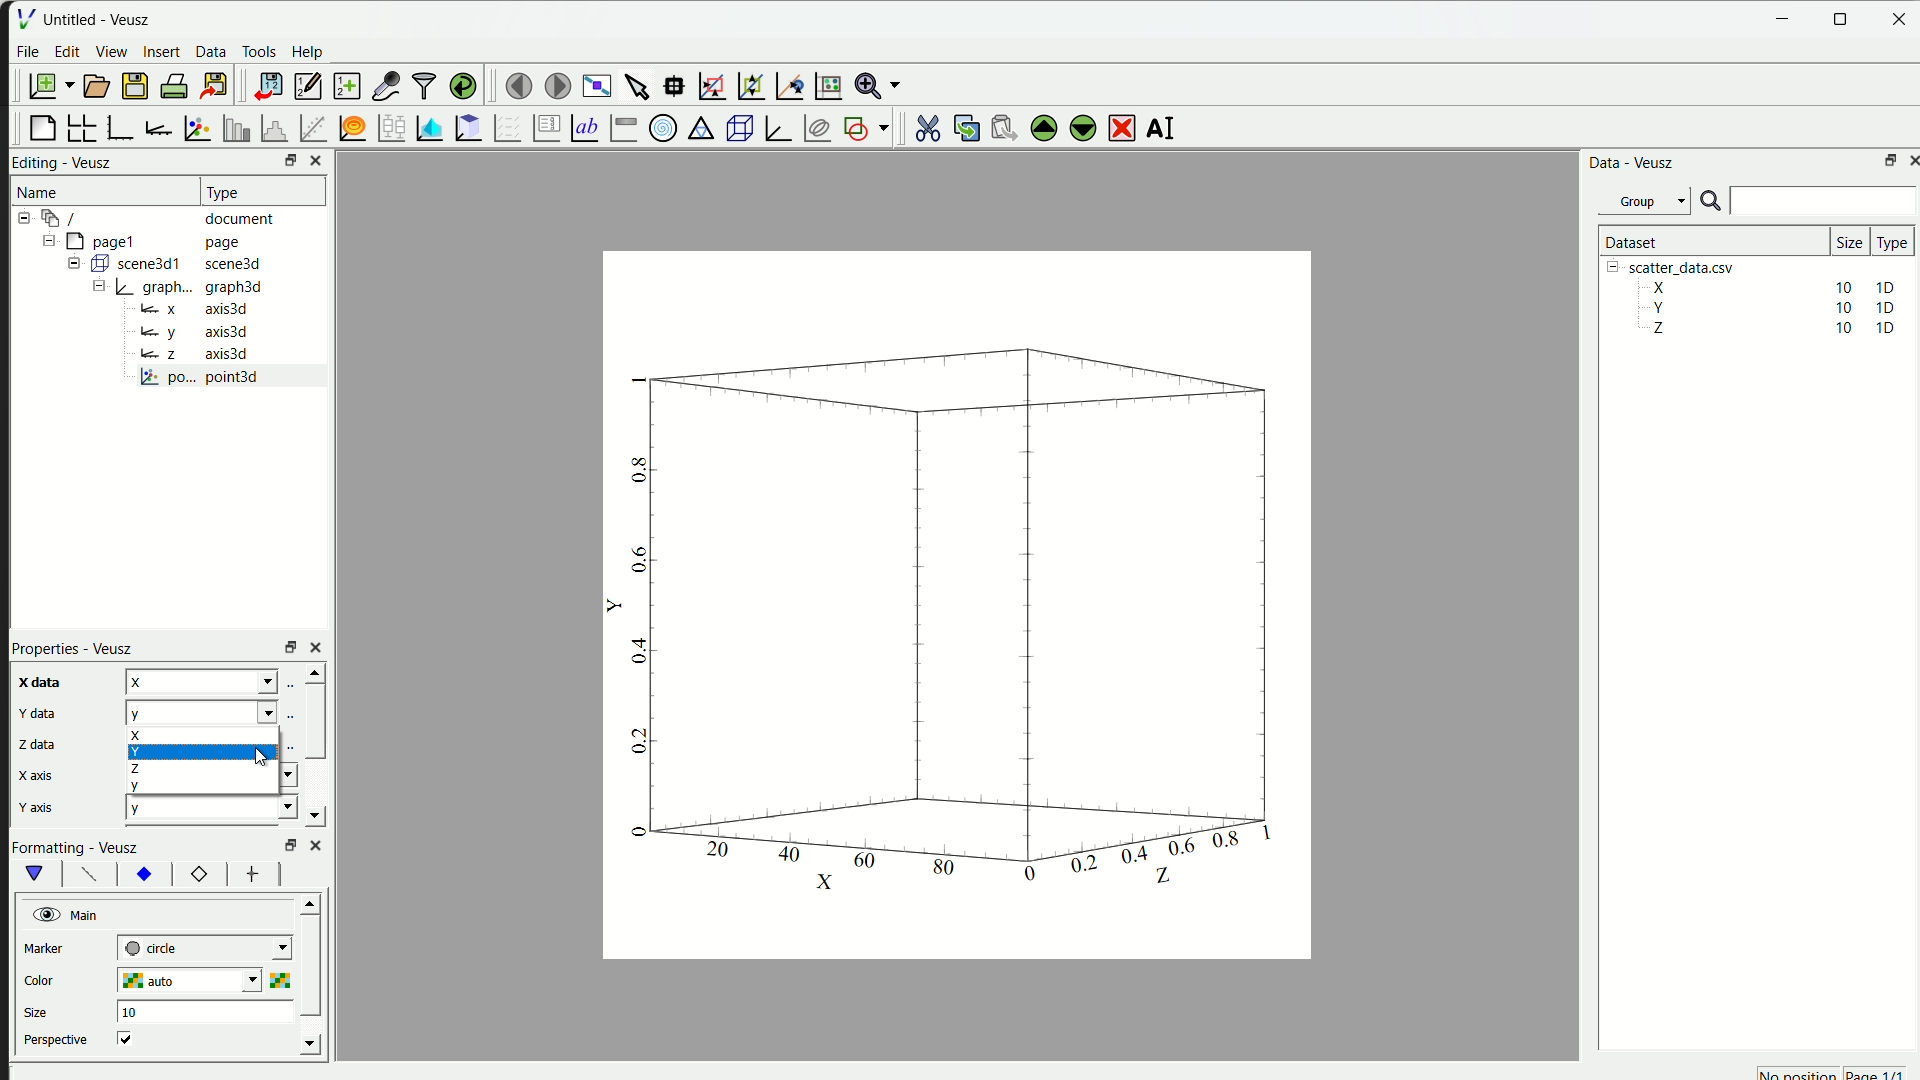 This screenshot has width=1920, height=1080. Describe the element at coordinates (37, 129) in the screenshot. I see `blank page` at that location.